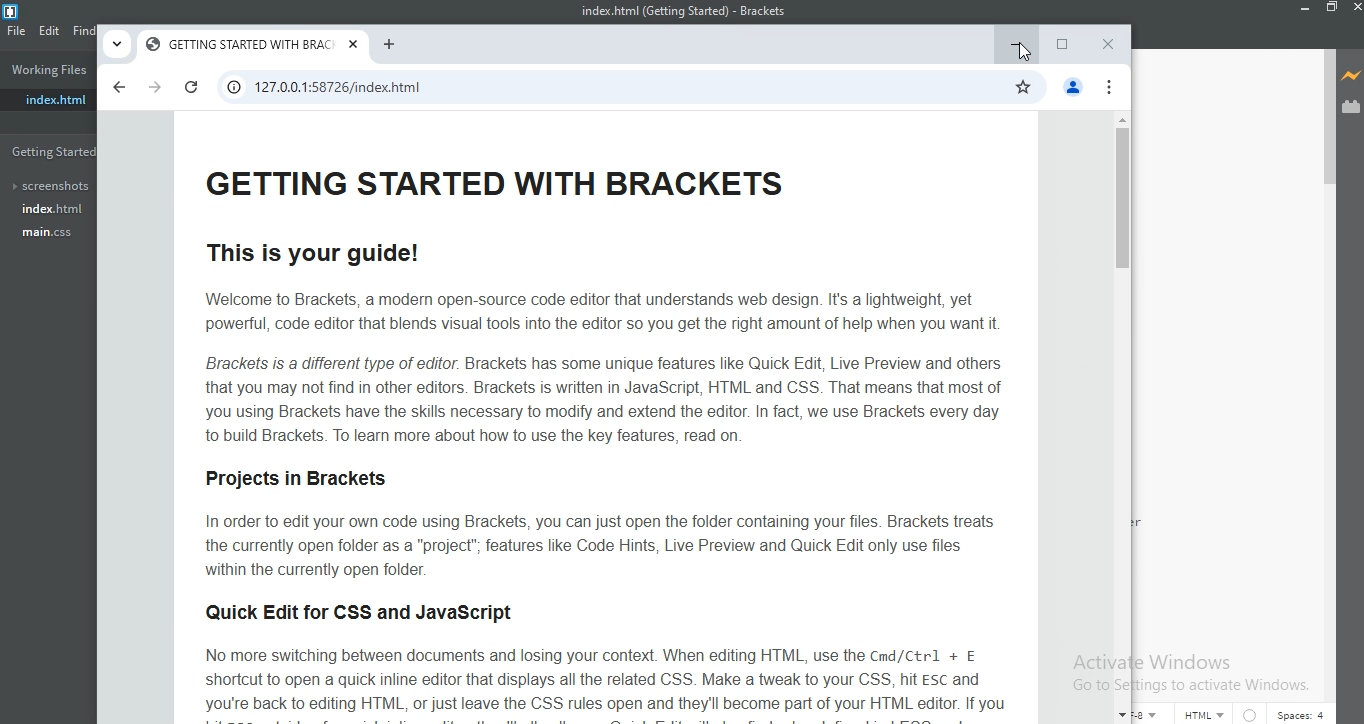 Image resolution: width=1364 pixels, height=724 pixels. I want to click on scroll bar, so click(1325, 123).